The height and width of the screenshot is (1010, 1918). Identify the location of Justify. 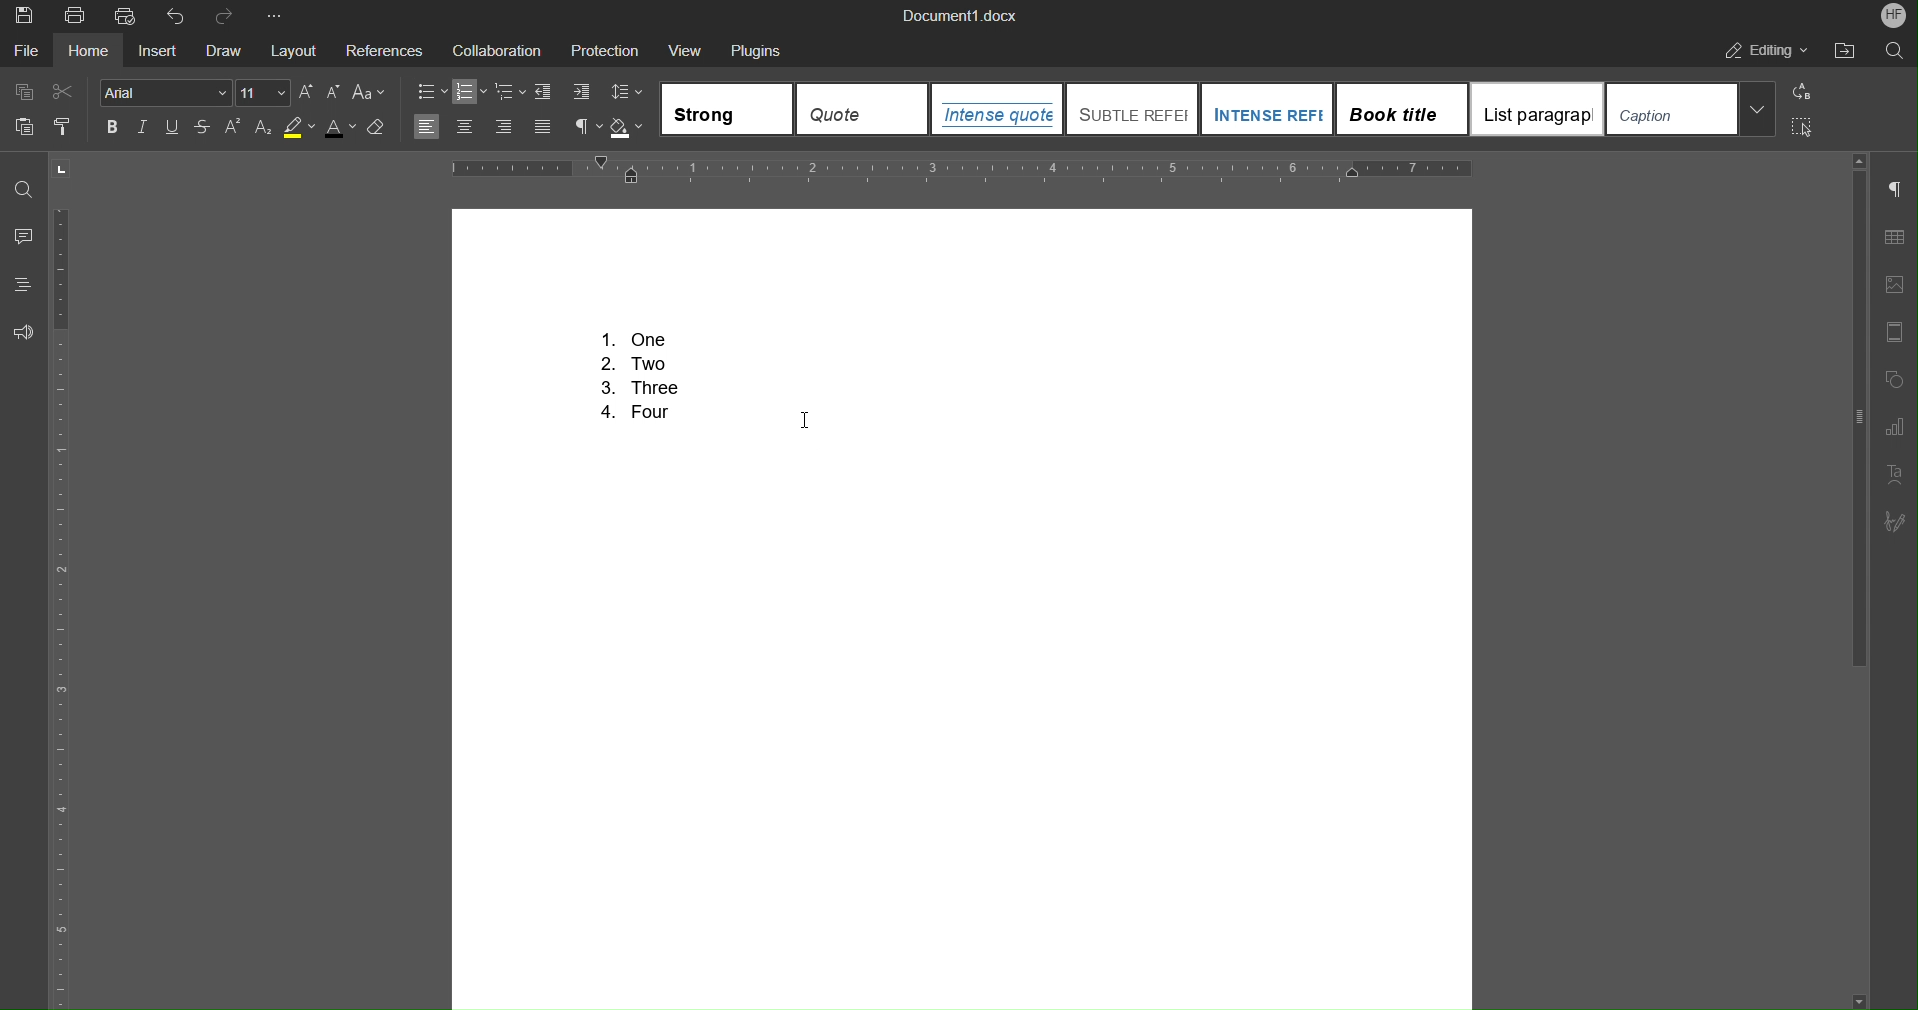
(541, 127).